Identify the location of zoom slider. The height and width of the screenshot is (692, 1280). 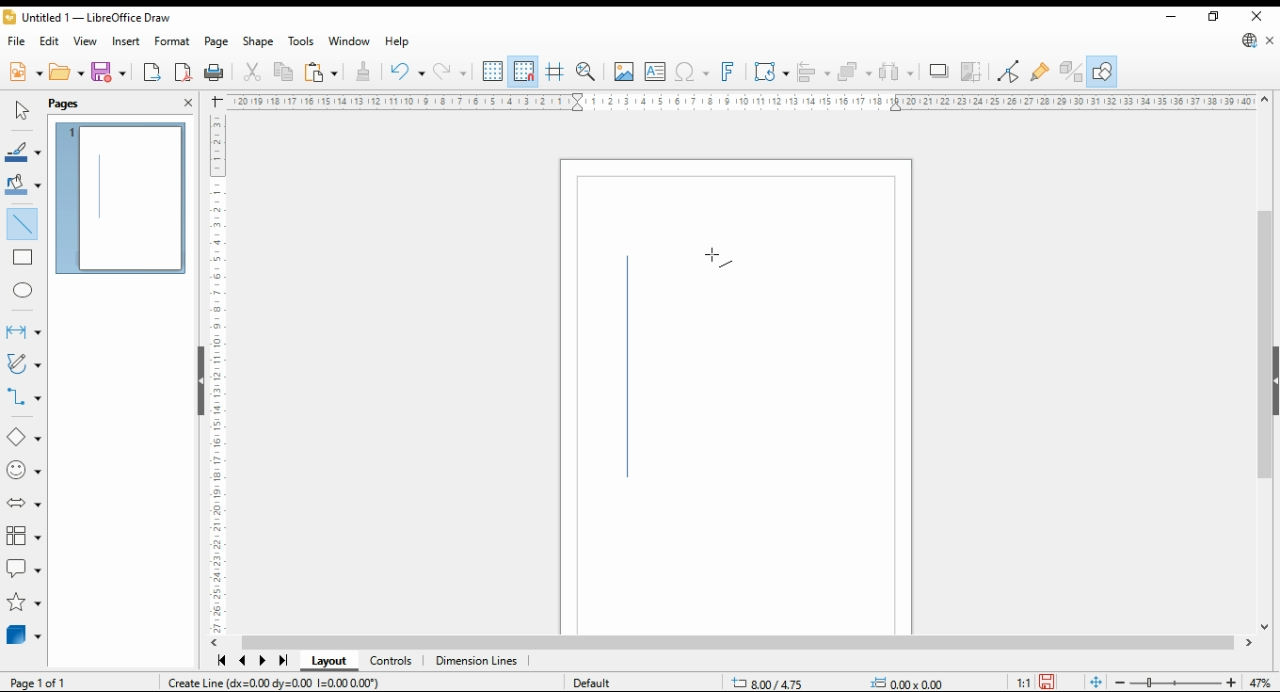
(1176, 683).